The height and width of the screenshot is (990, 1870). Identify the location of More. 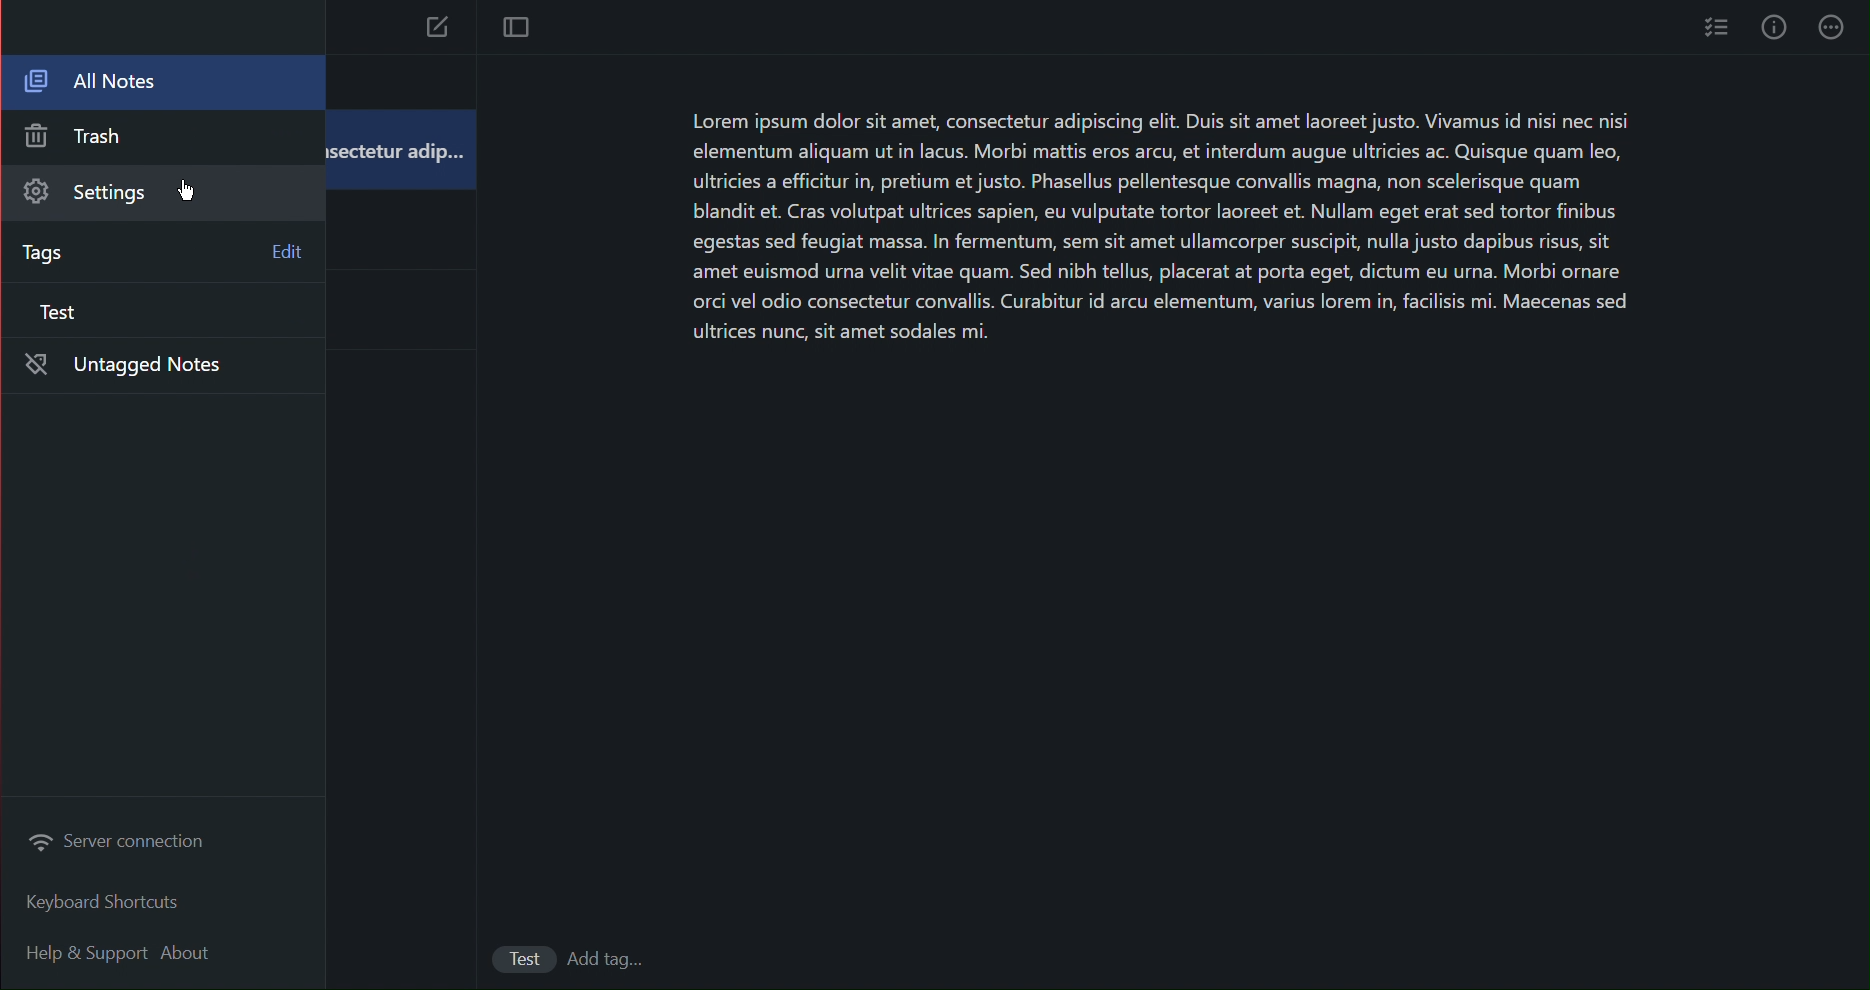
(1834, 29).